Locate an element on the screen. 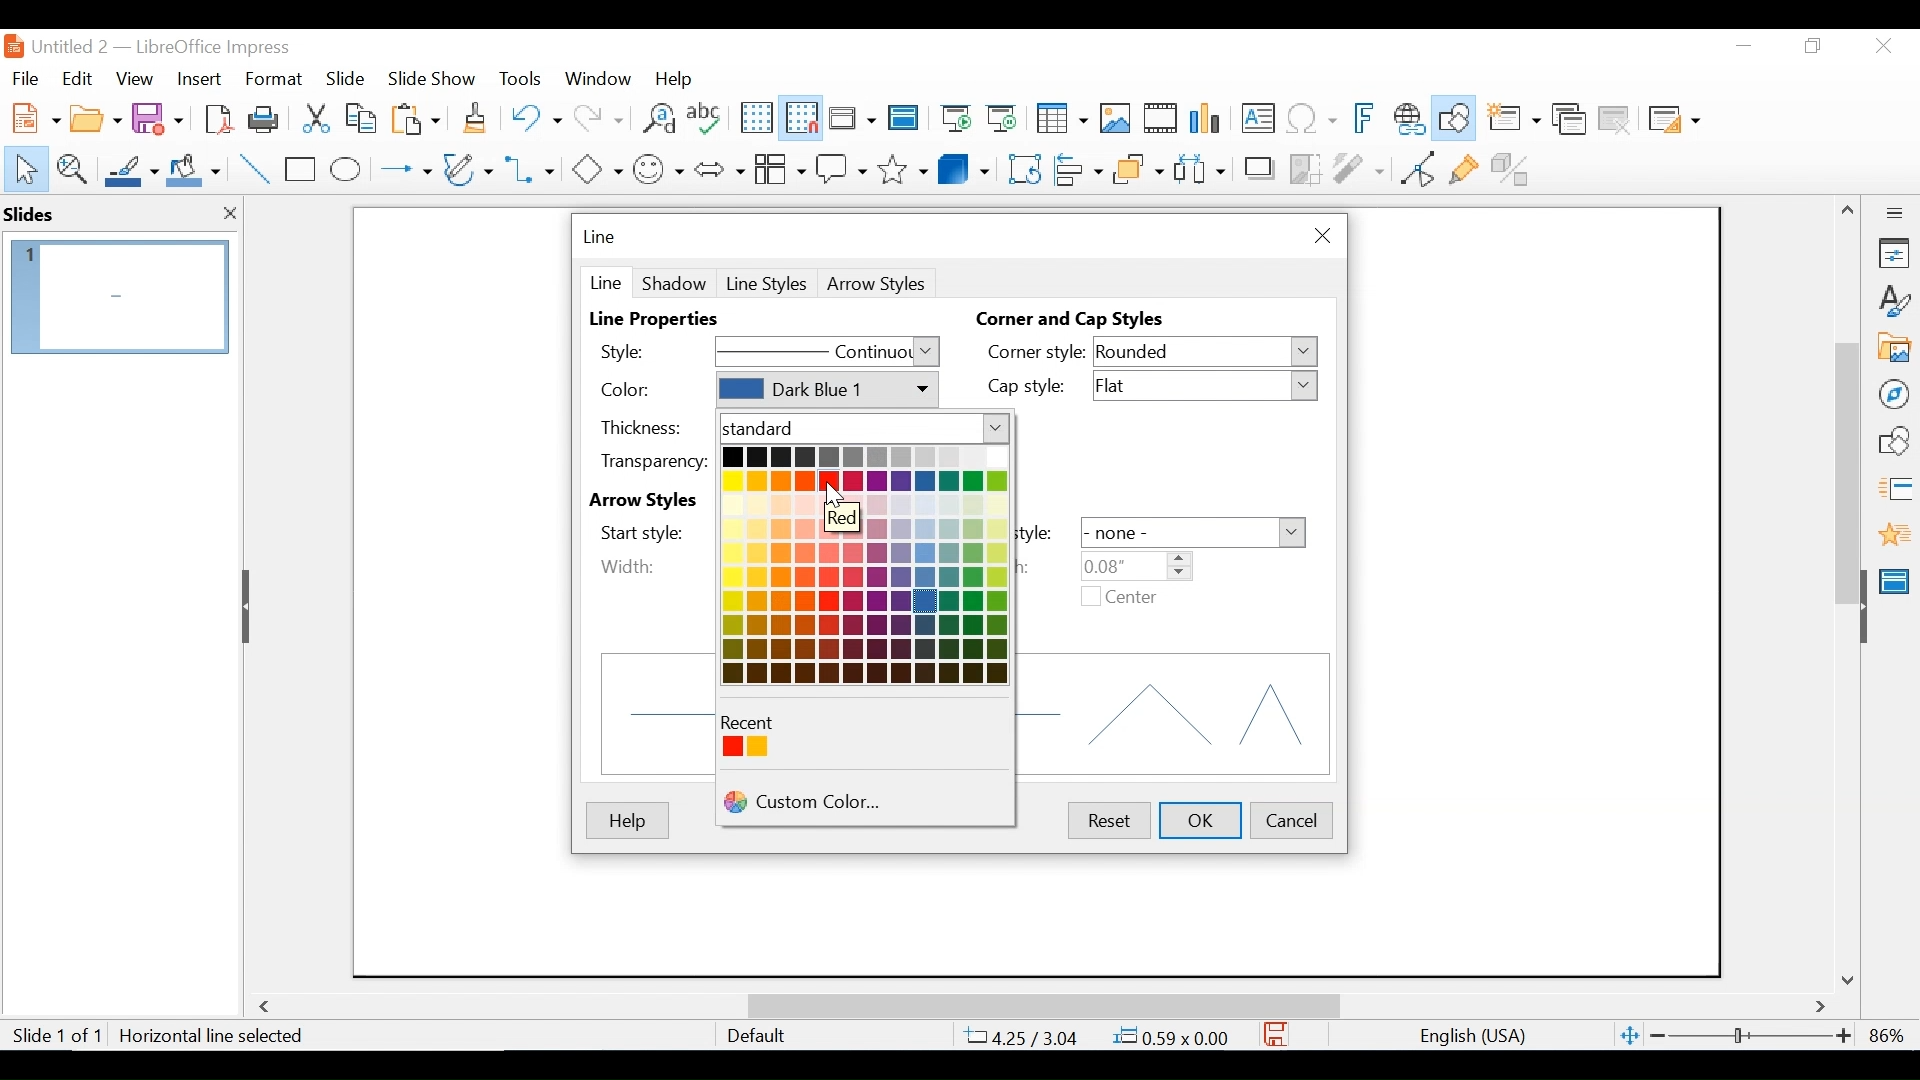 This screenshot has width=1920, height=1080. Red is located at coordinates (733, 748).